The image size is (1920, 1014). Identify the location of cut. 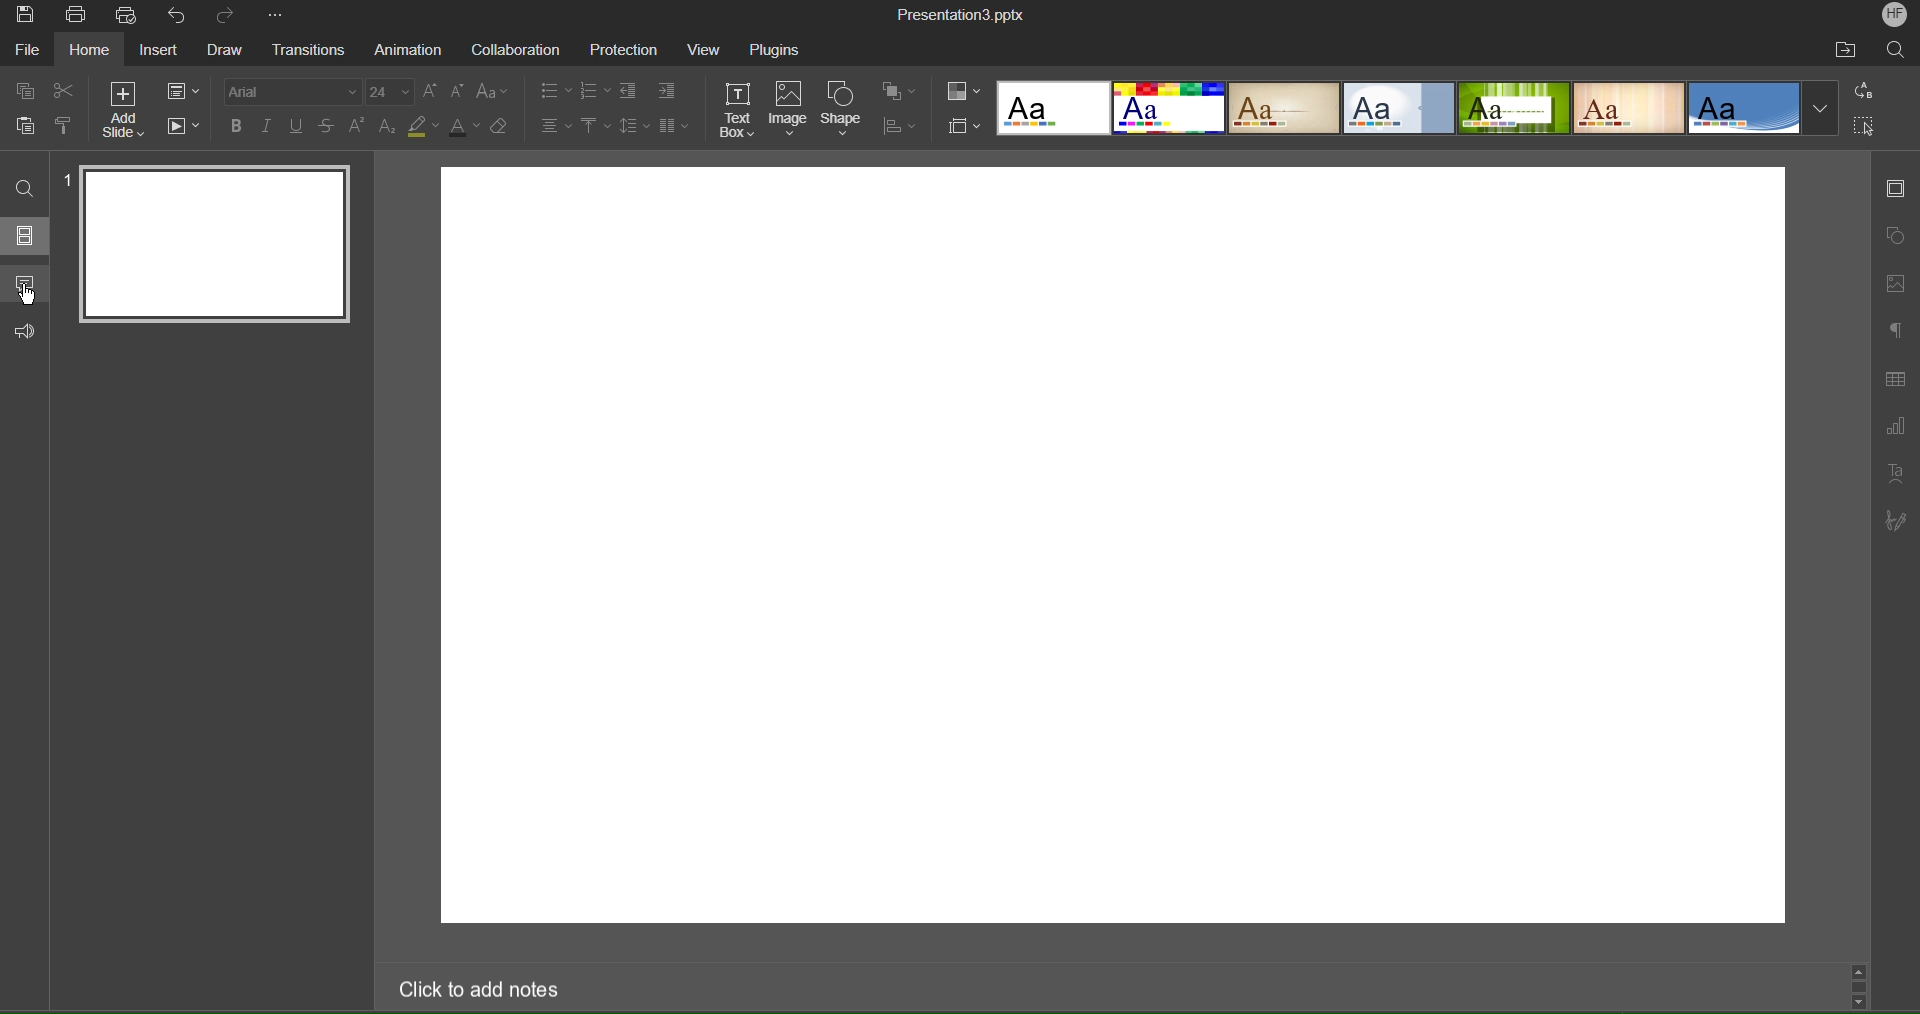
(65, 91).